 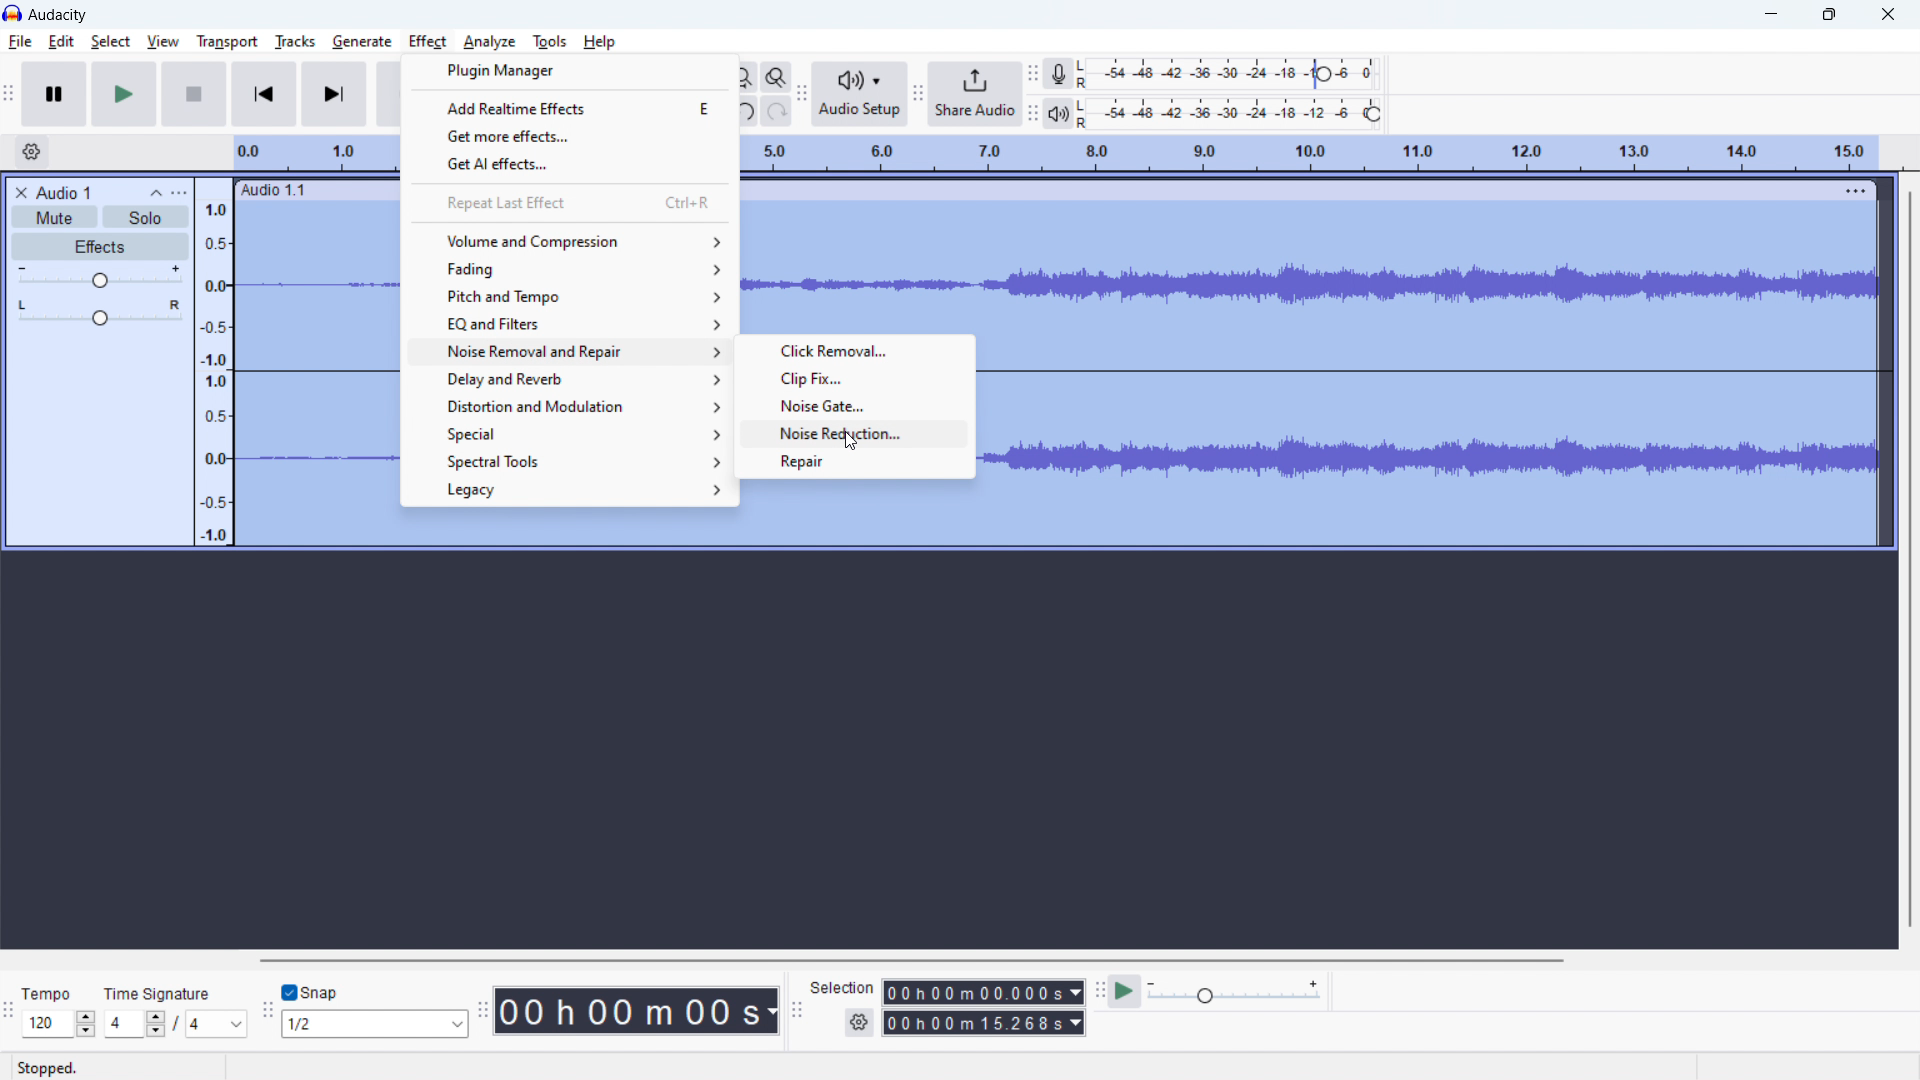 I want to click on file, so click(x=20, y=41).